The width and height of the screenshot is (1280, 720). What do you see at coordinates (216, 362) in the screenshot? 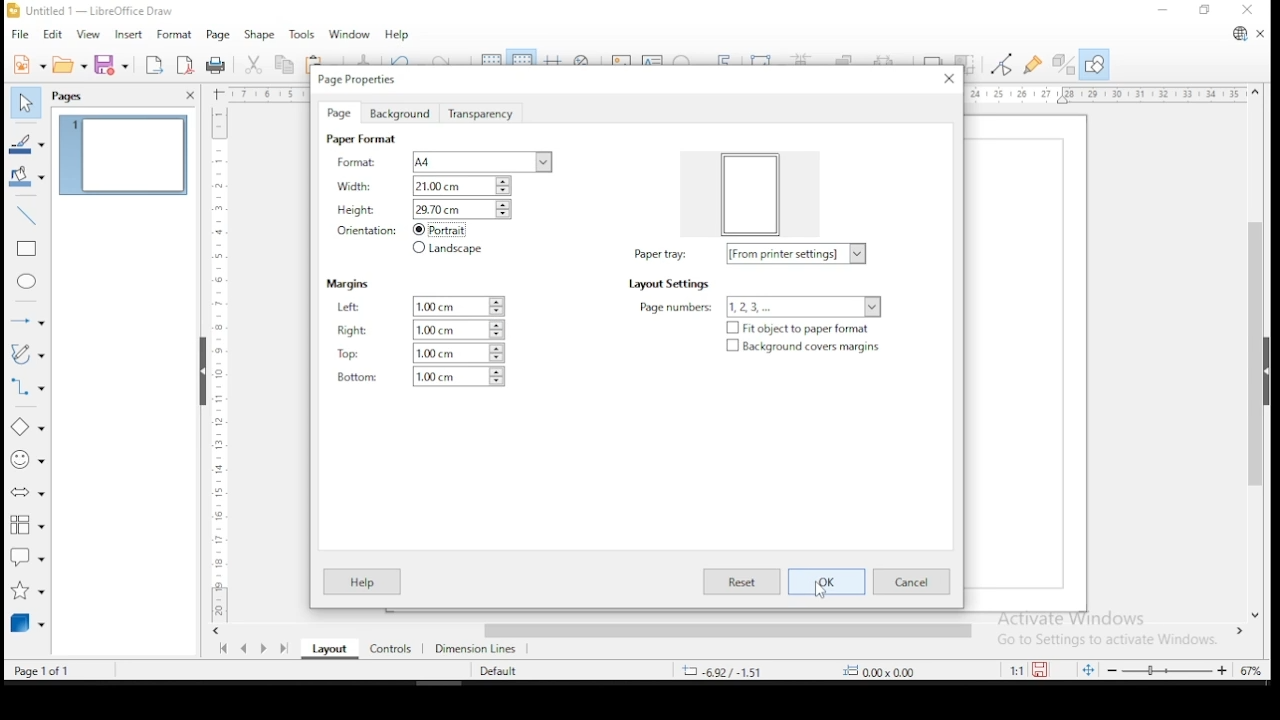
I see `scale` at bounding box center [216, 362].